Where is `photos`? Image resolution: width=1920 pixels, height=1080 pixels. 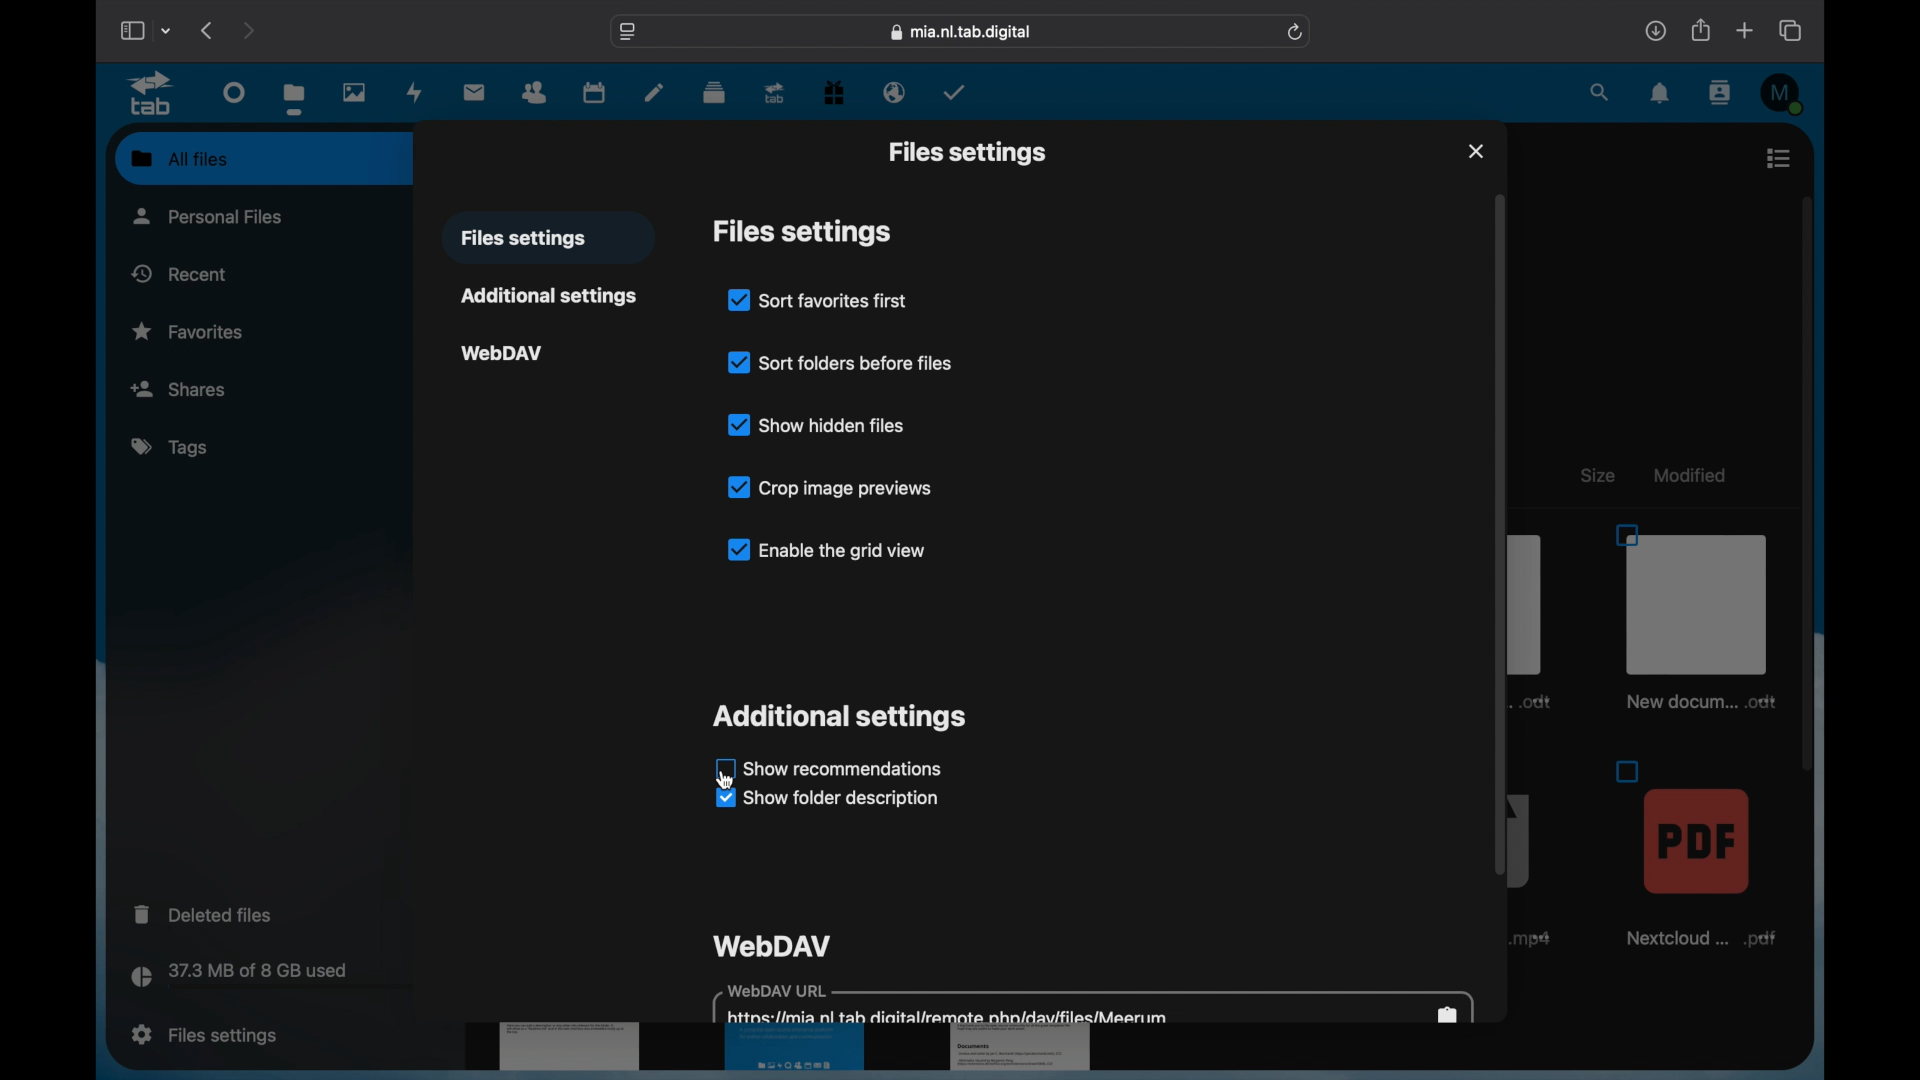
photos is located at coordinates (354, 92).